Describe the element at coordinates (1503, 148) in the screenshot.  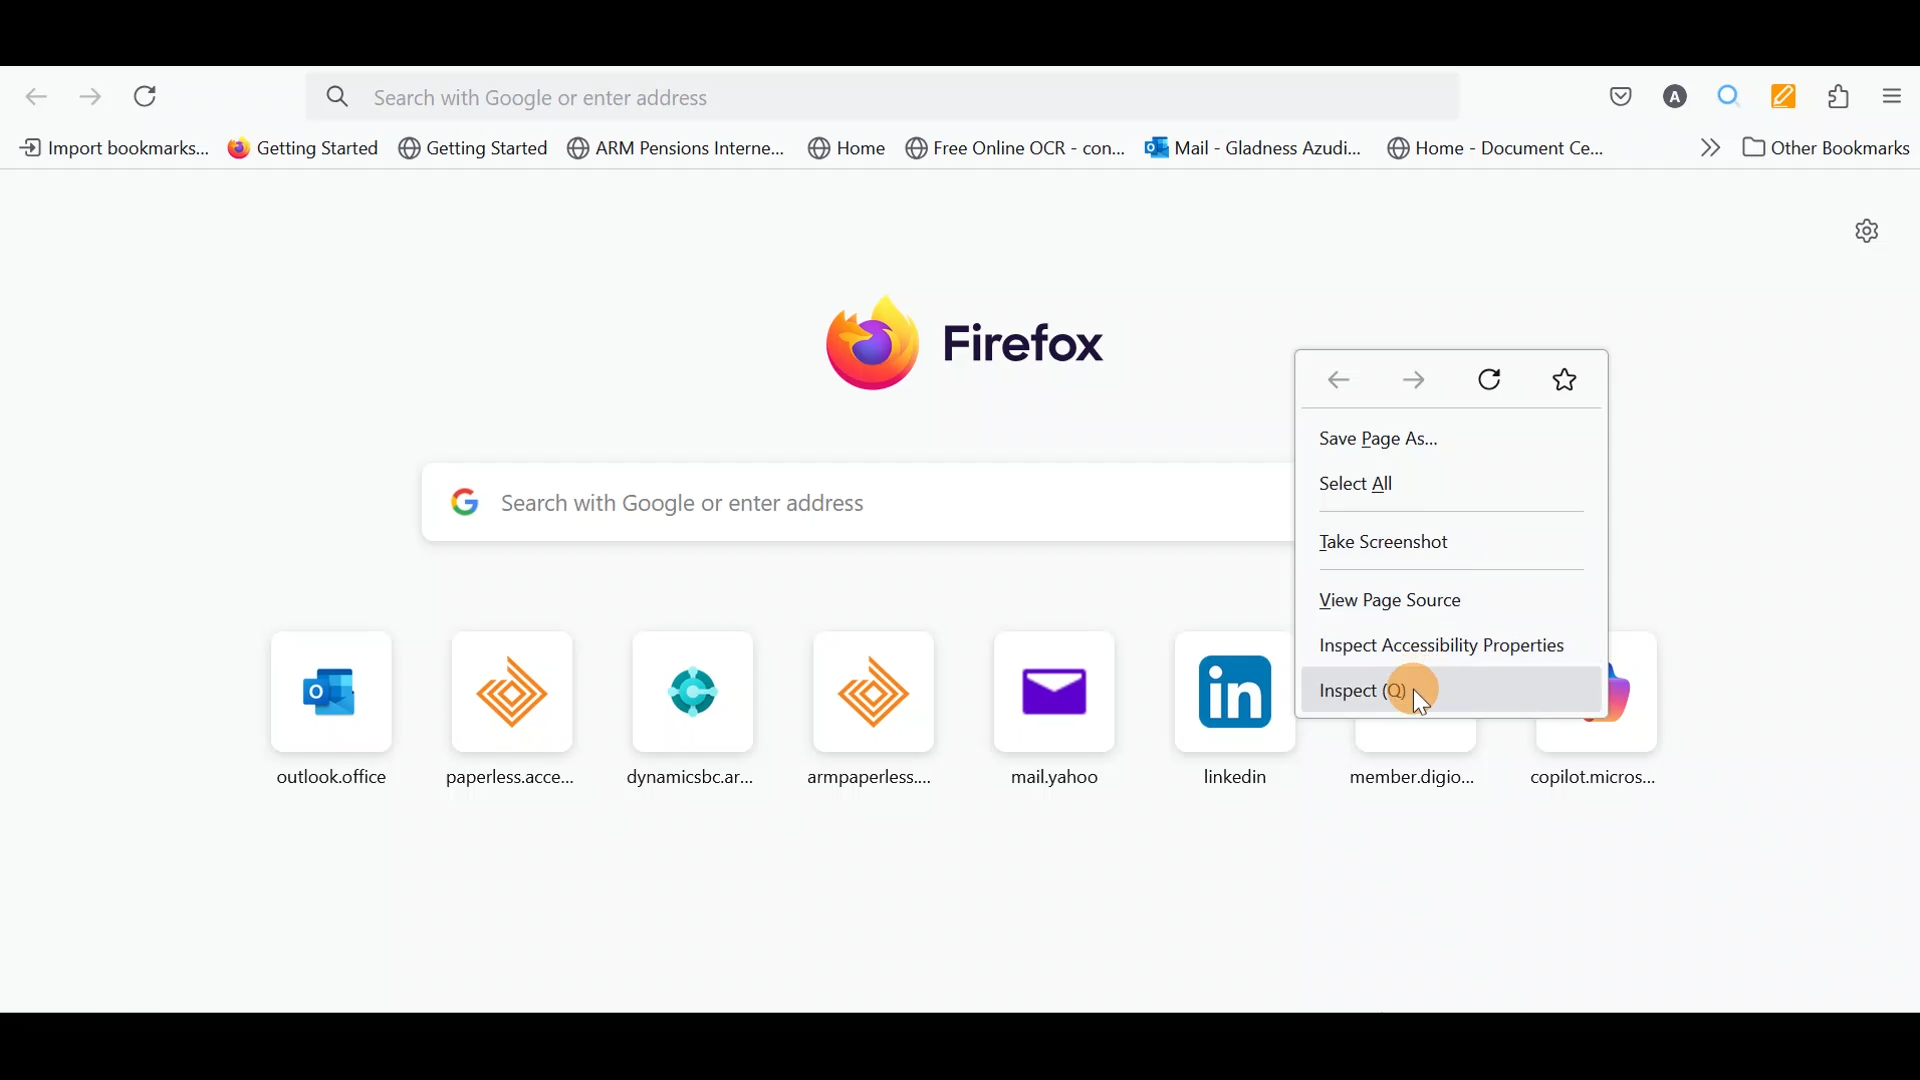
I see `Bookmark 8` at that location.